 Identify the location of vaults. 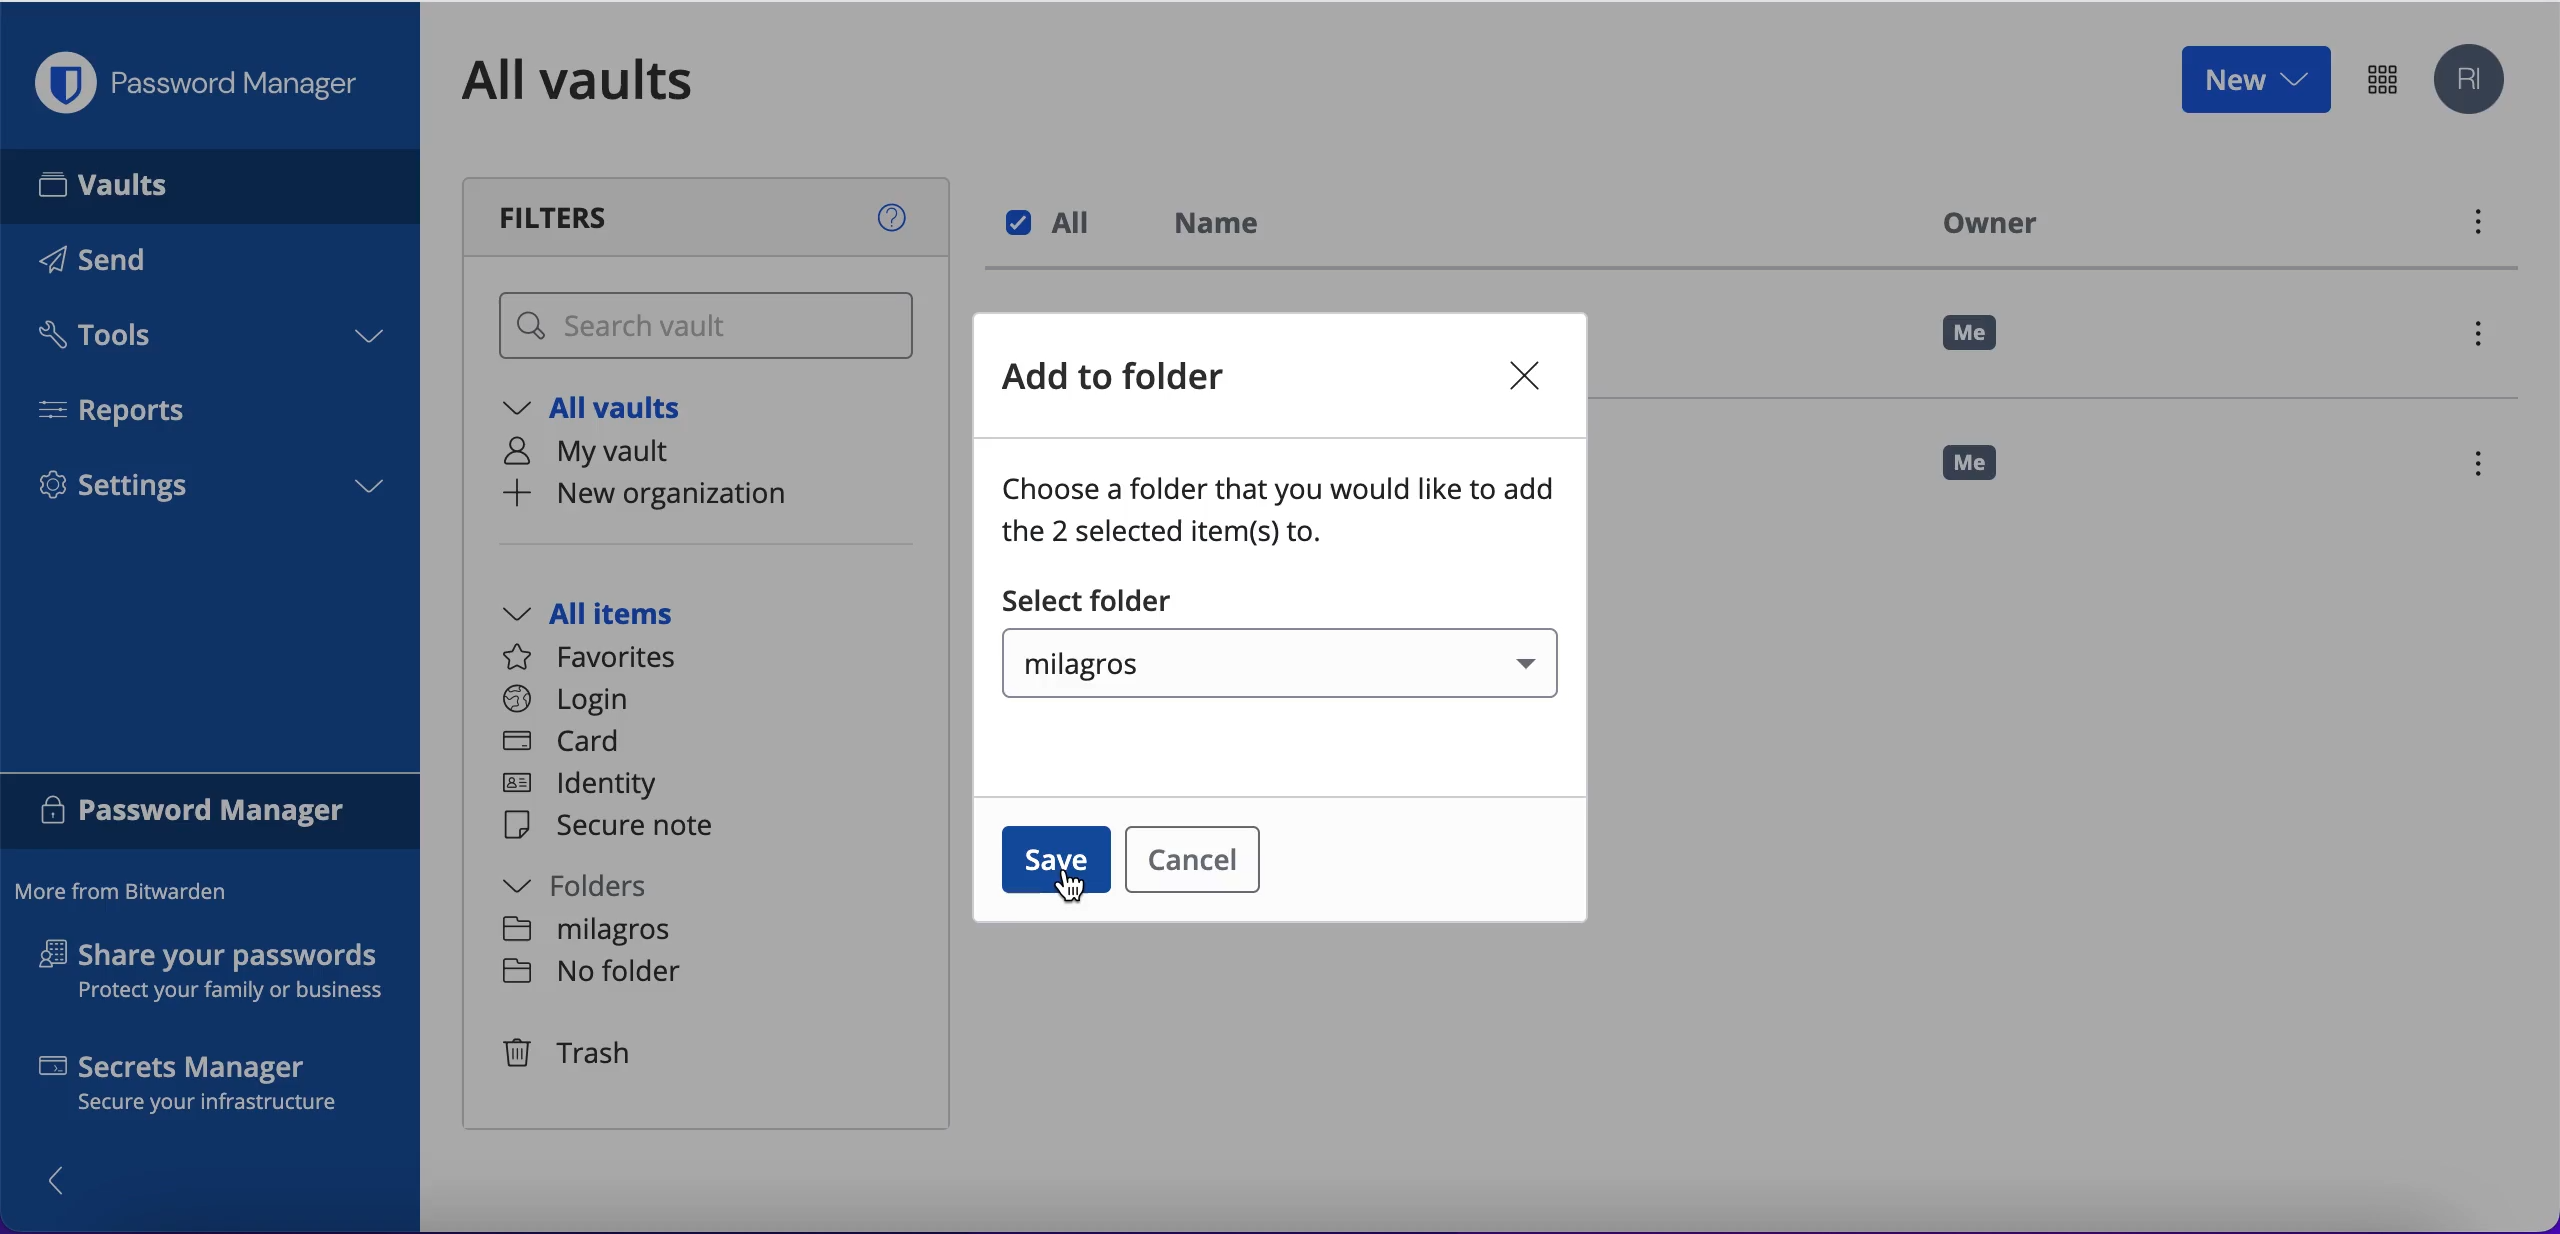
(210, 185).